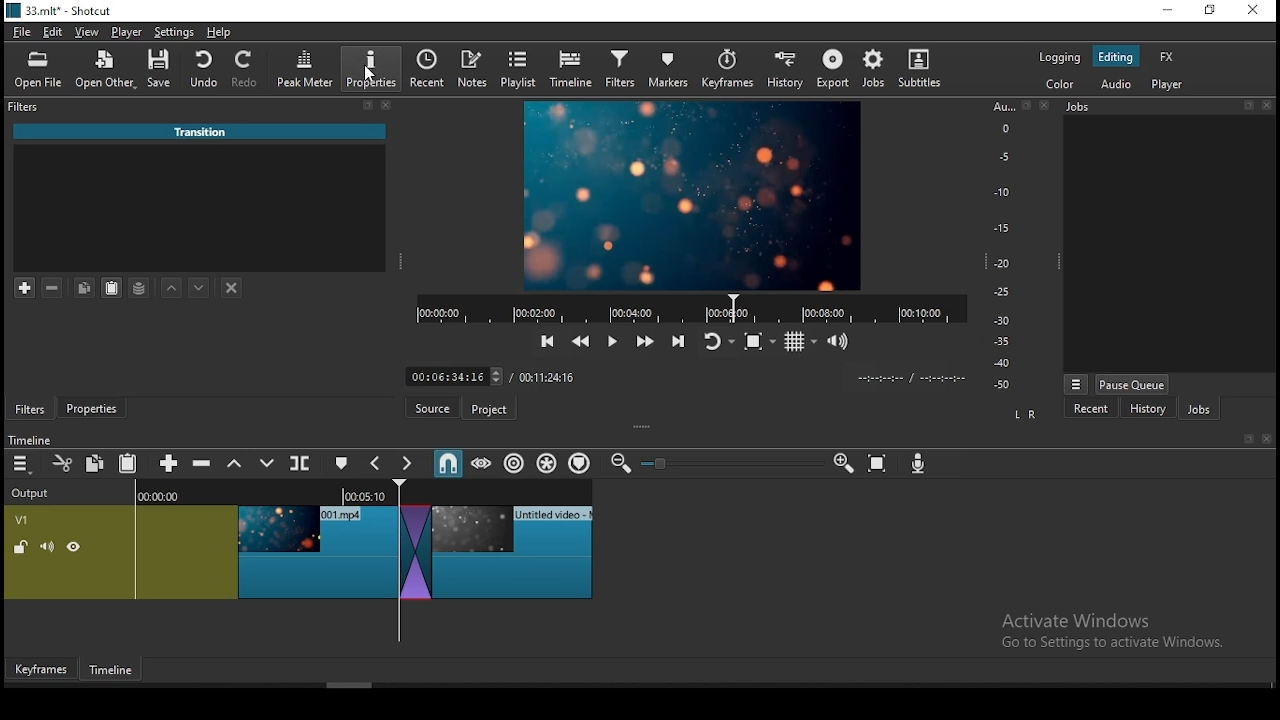  What do you see at coordinates (727, 70) in the screenshot?
I see `keyframes` at bounding box center [727, 70].